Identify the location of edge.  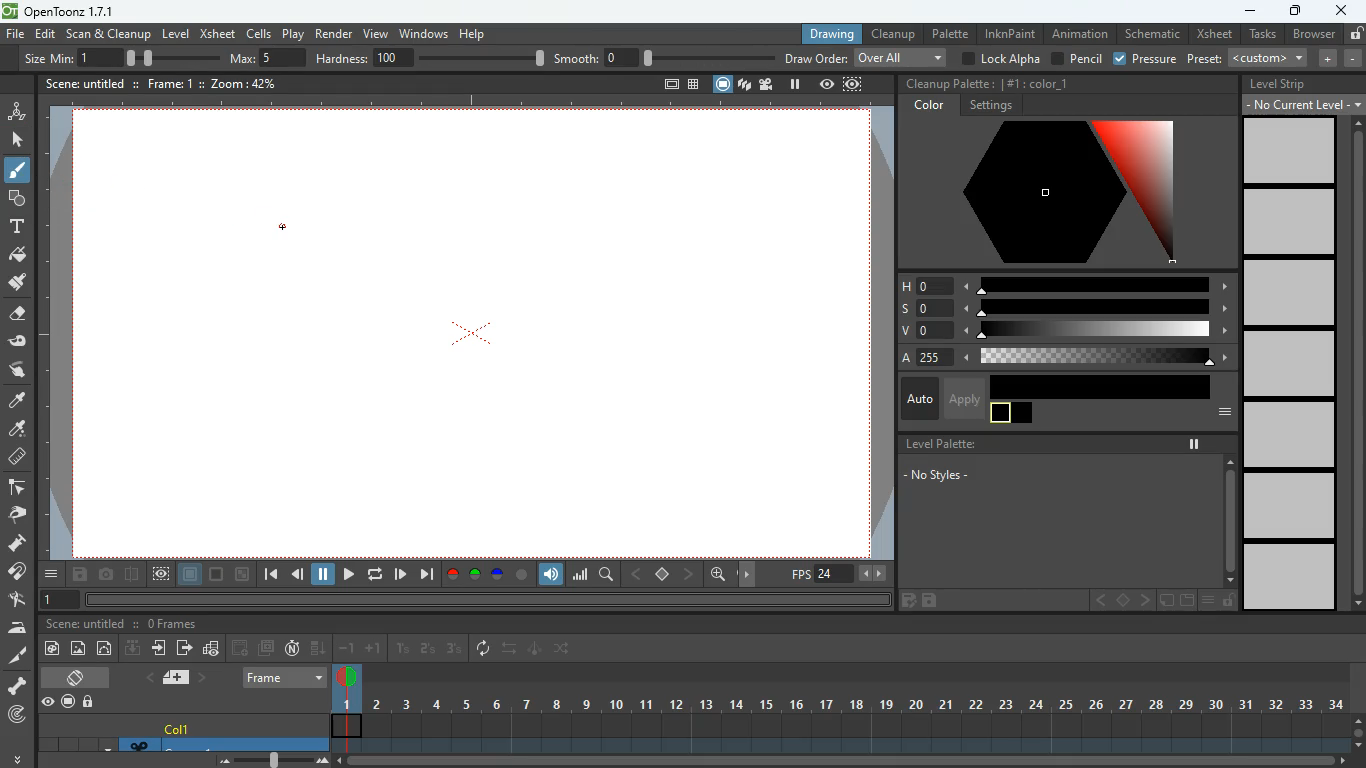
(16, 488).